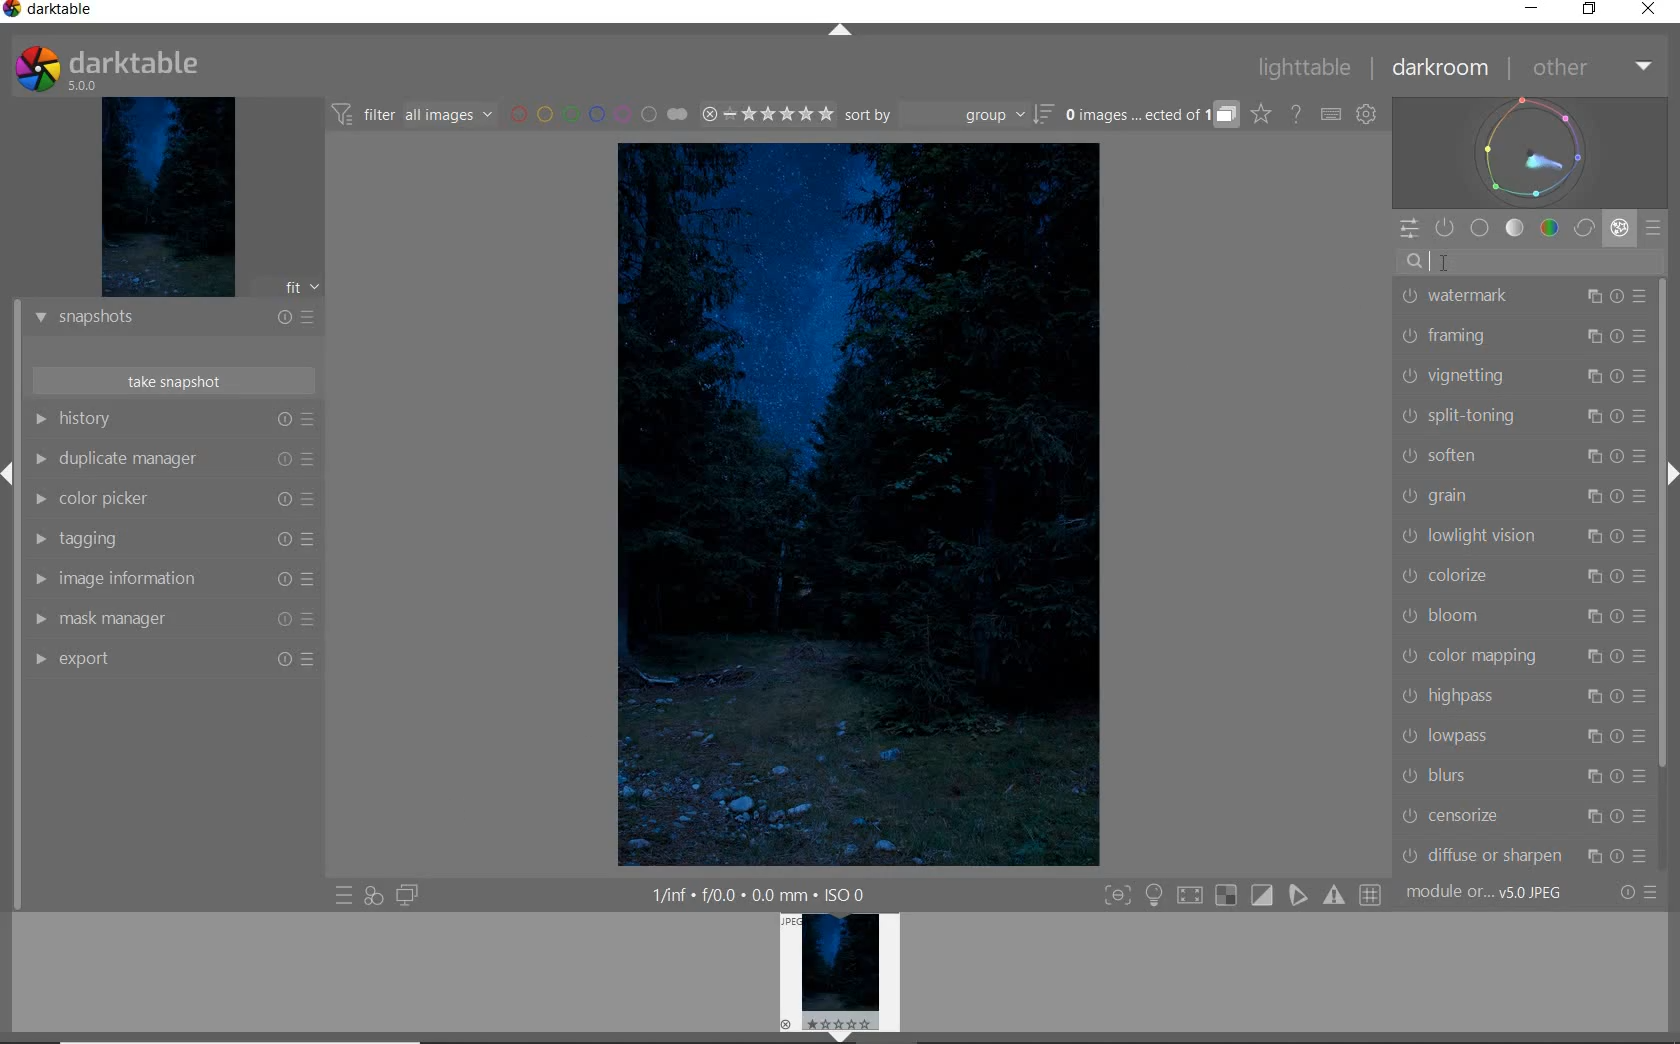  I want to click on cursor, so click(1447, 261).